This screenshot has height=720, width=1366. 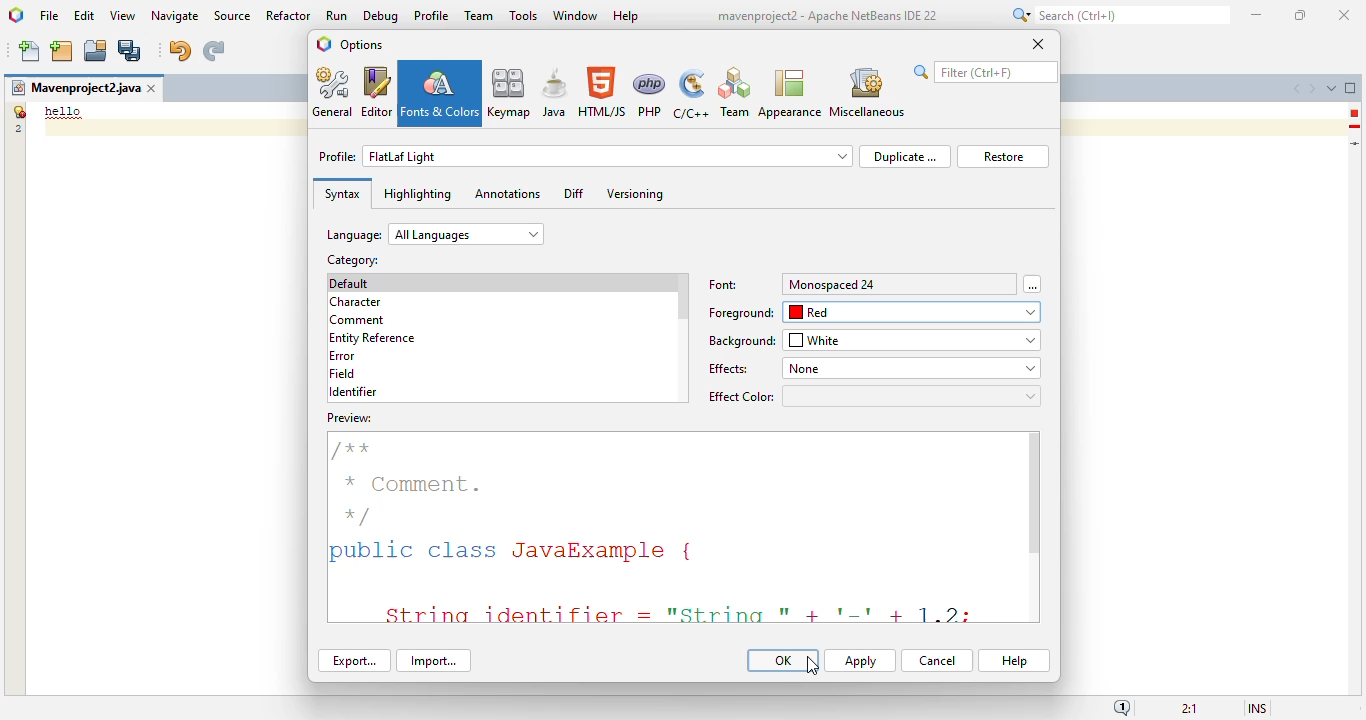 What do you see at coordinates (1258, 15) in the screenshot?
I see `minimize` at bounding box center [1258, 15].